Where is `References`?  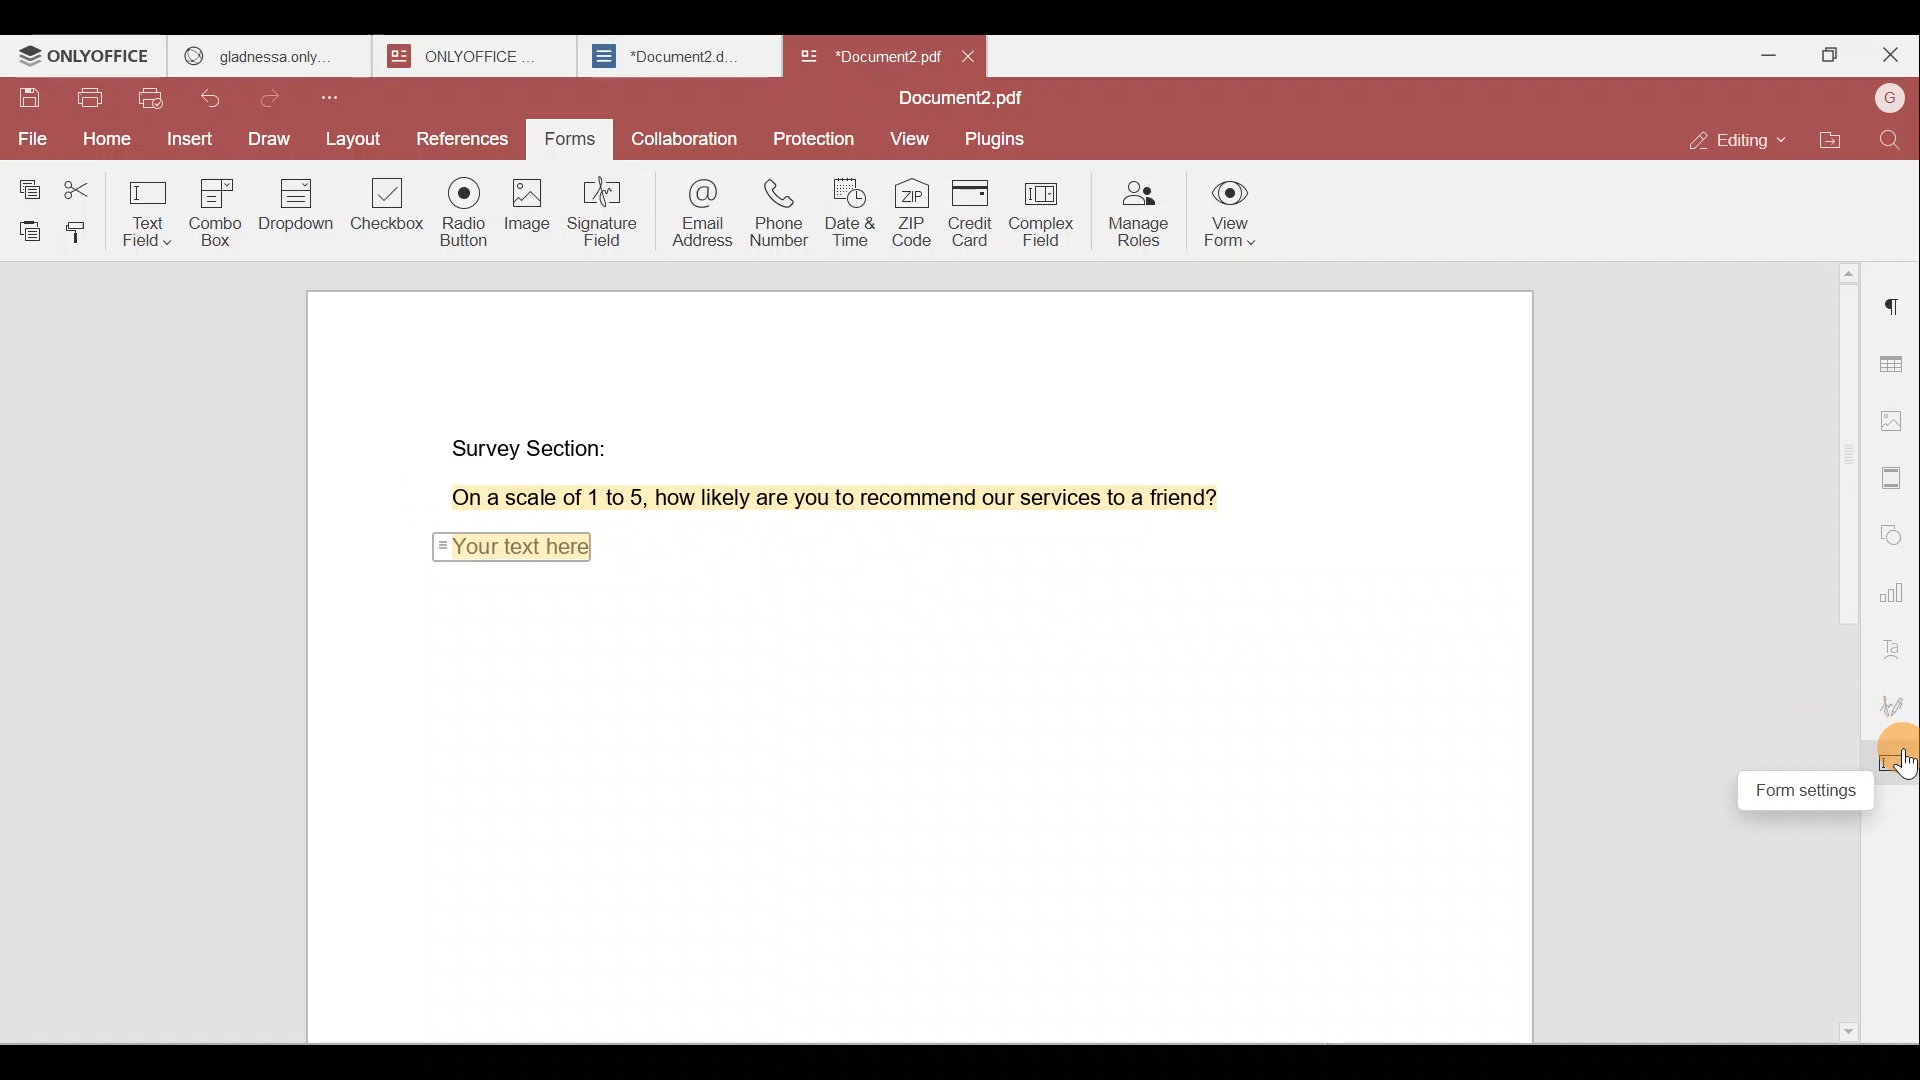 References is located at coordinates (464, 141).